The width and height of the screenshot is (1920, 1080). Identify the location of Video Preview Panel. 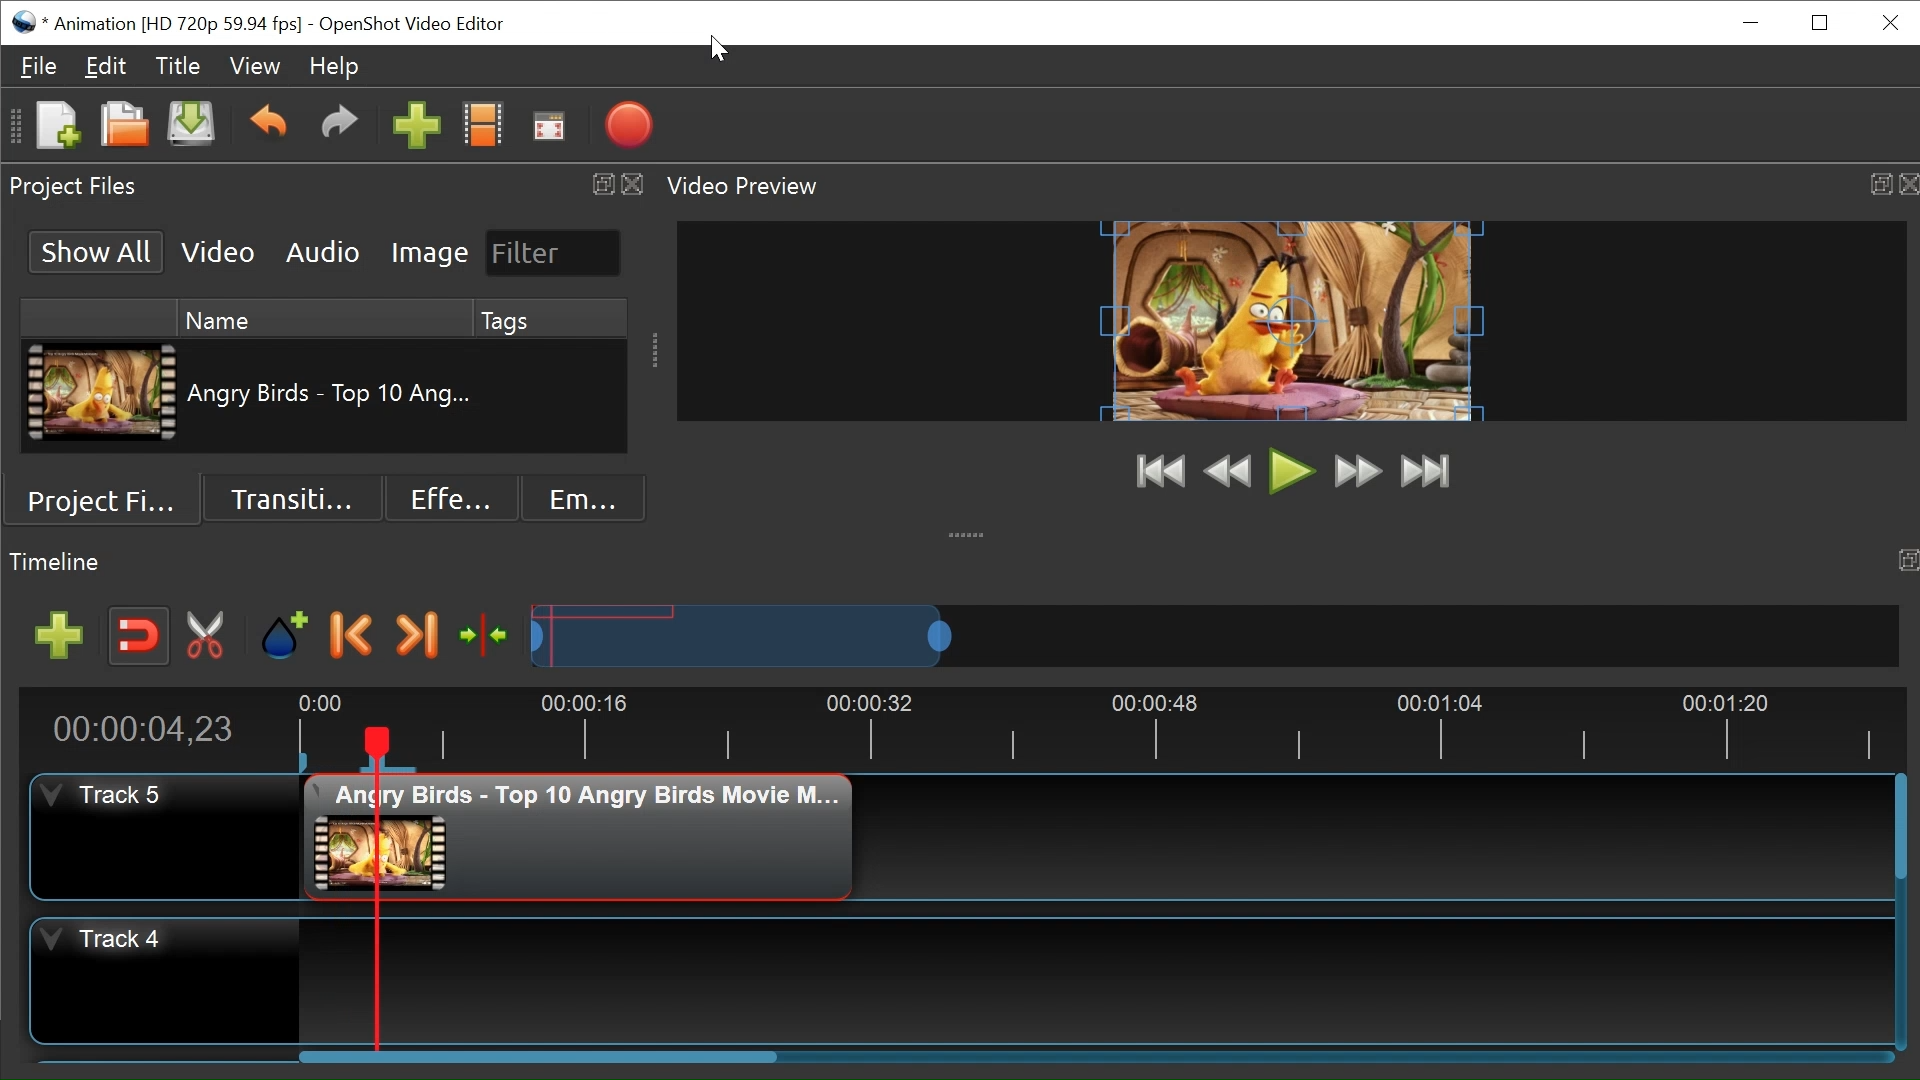
(1289, 186).